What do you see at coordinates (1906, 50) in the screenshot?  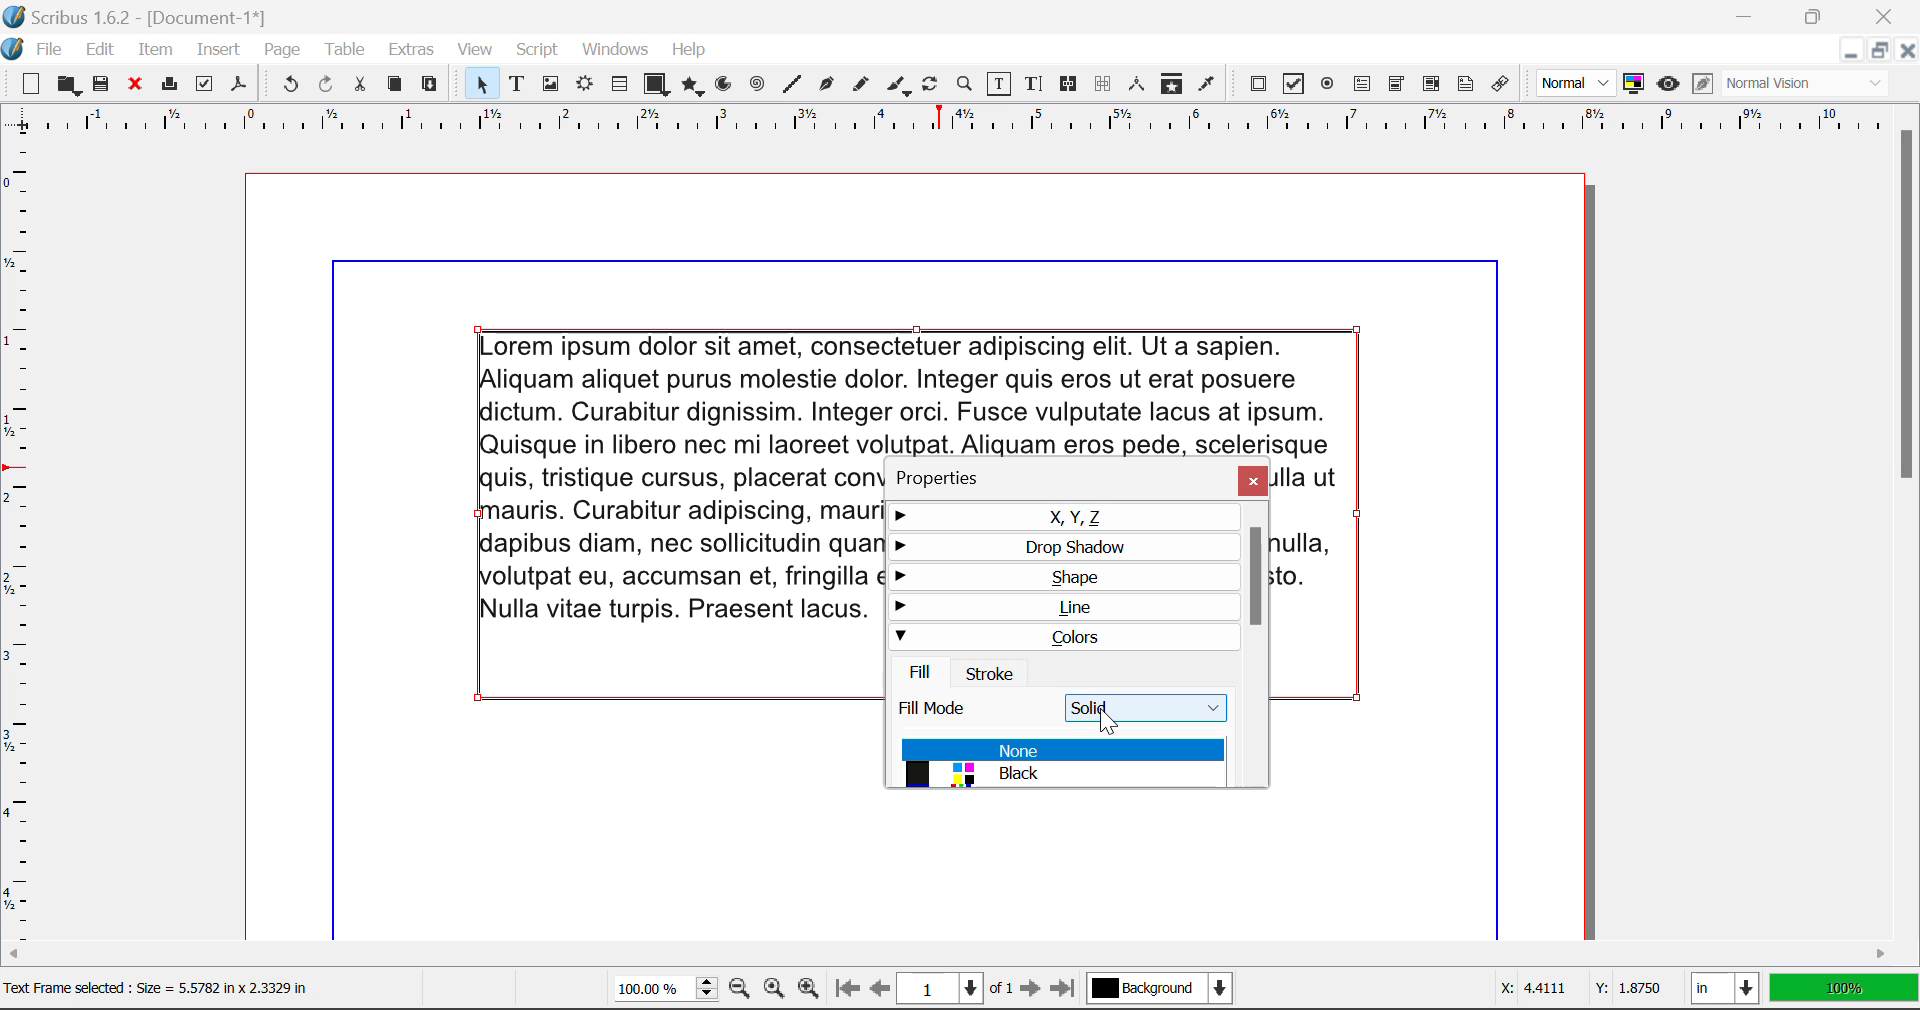 I see `Close` at bounding box center [1906, 50].